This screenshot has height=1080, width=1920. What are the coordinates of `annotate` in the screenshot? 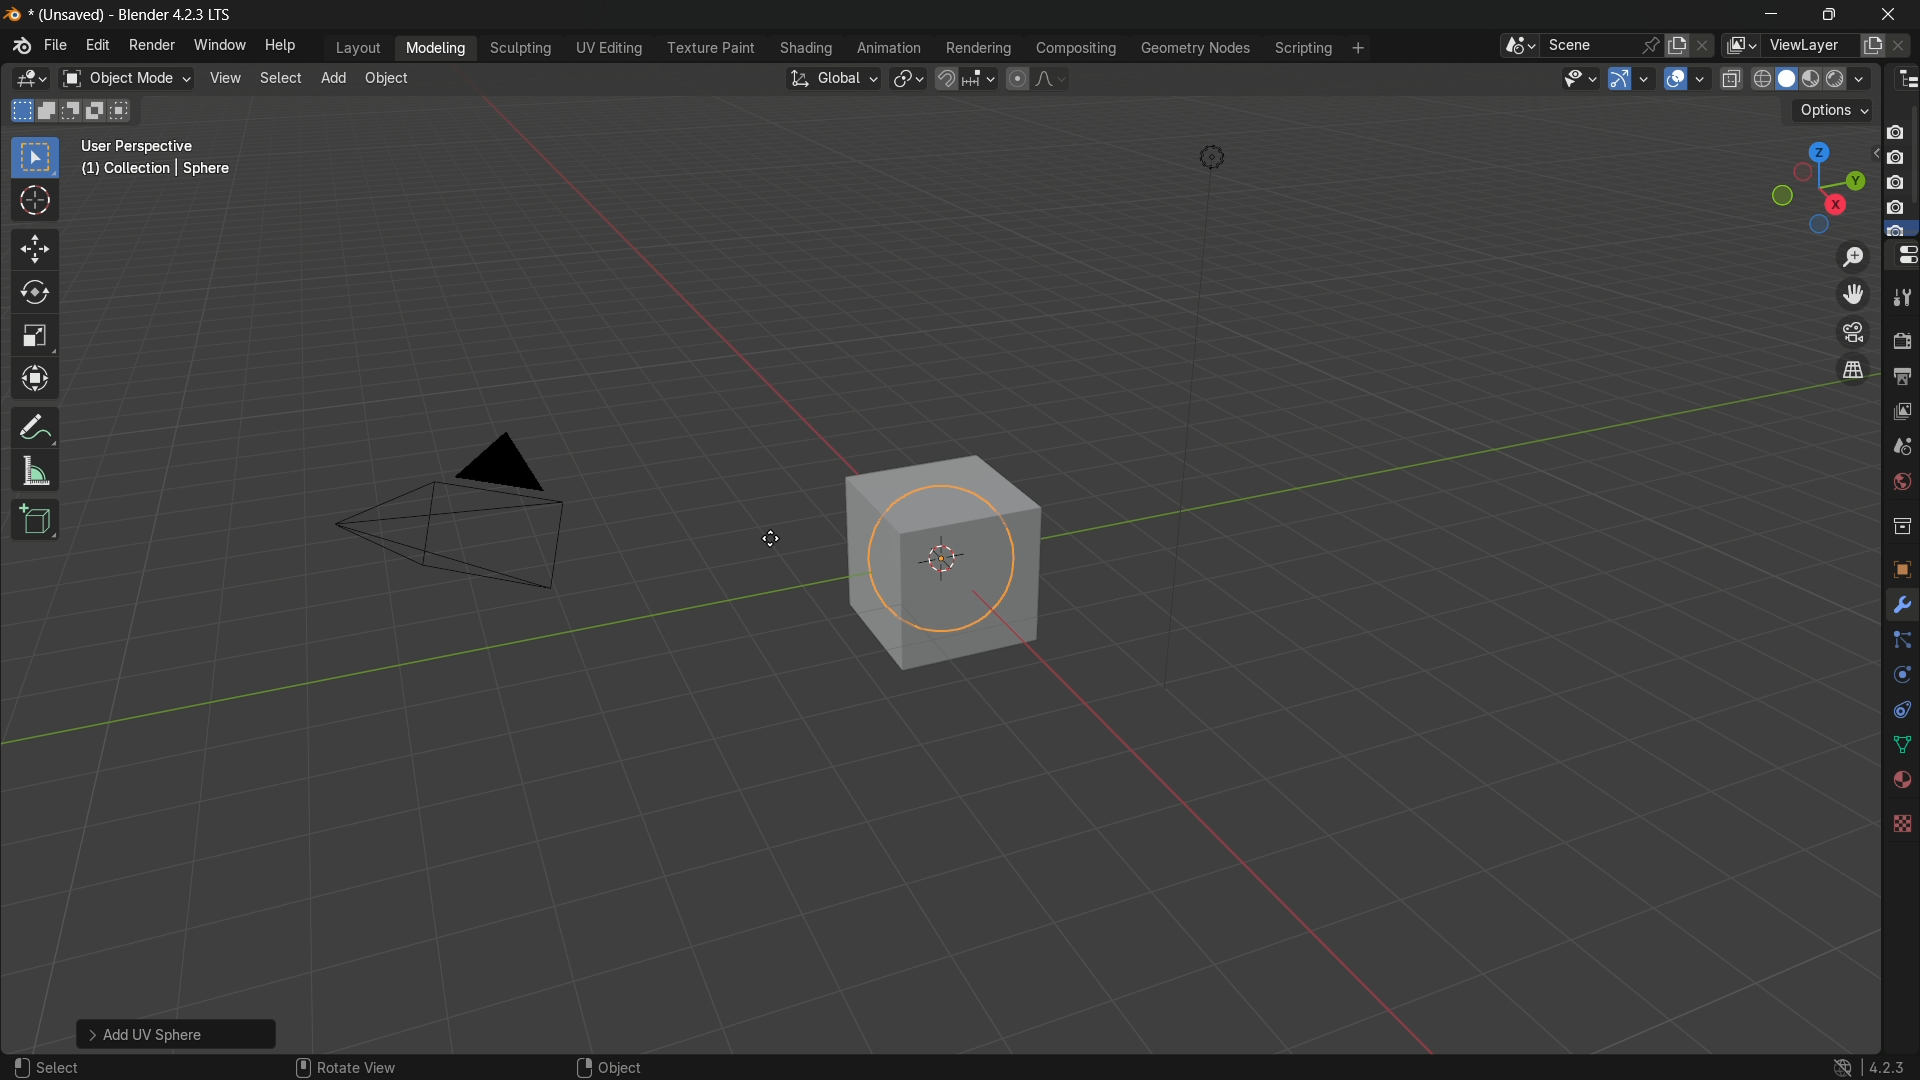 It's located at (36, 425).